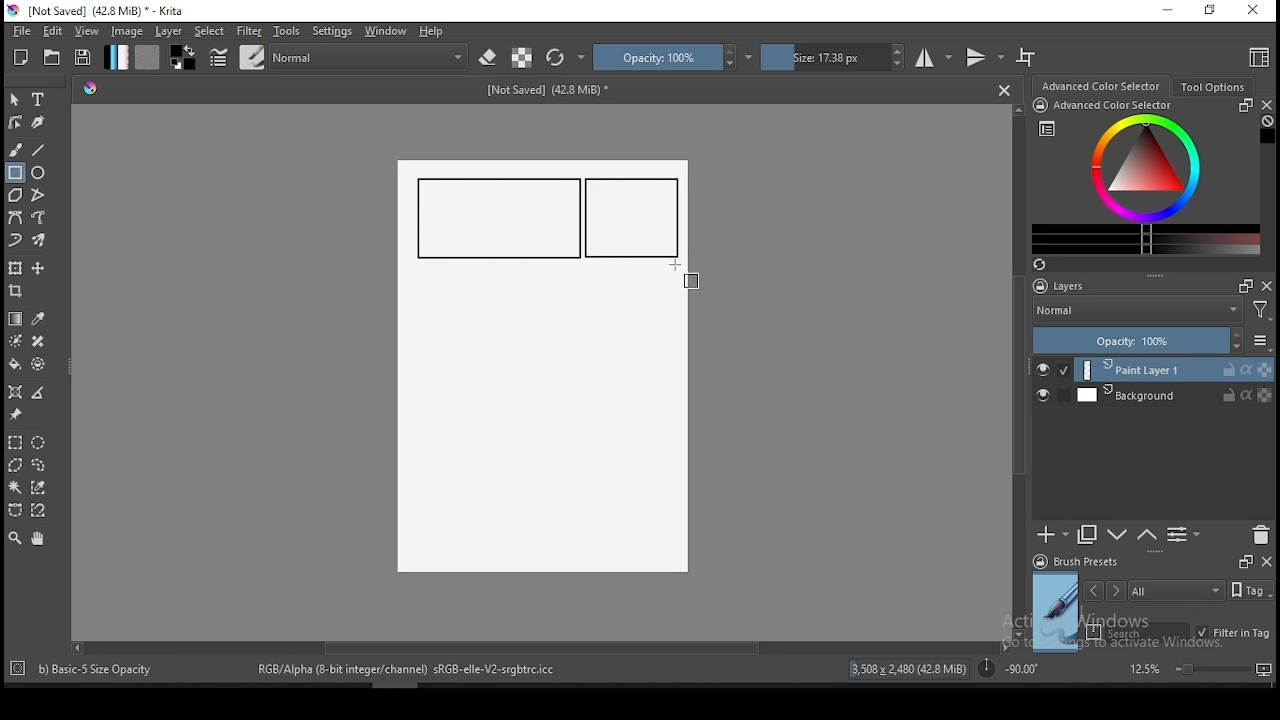 Image resolution: width=1280 pixels, height=720 pixels. I want to click on close docker, so click(1266, 560).